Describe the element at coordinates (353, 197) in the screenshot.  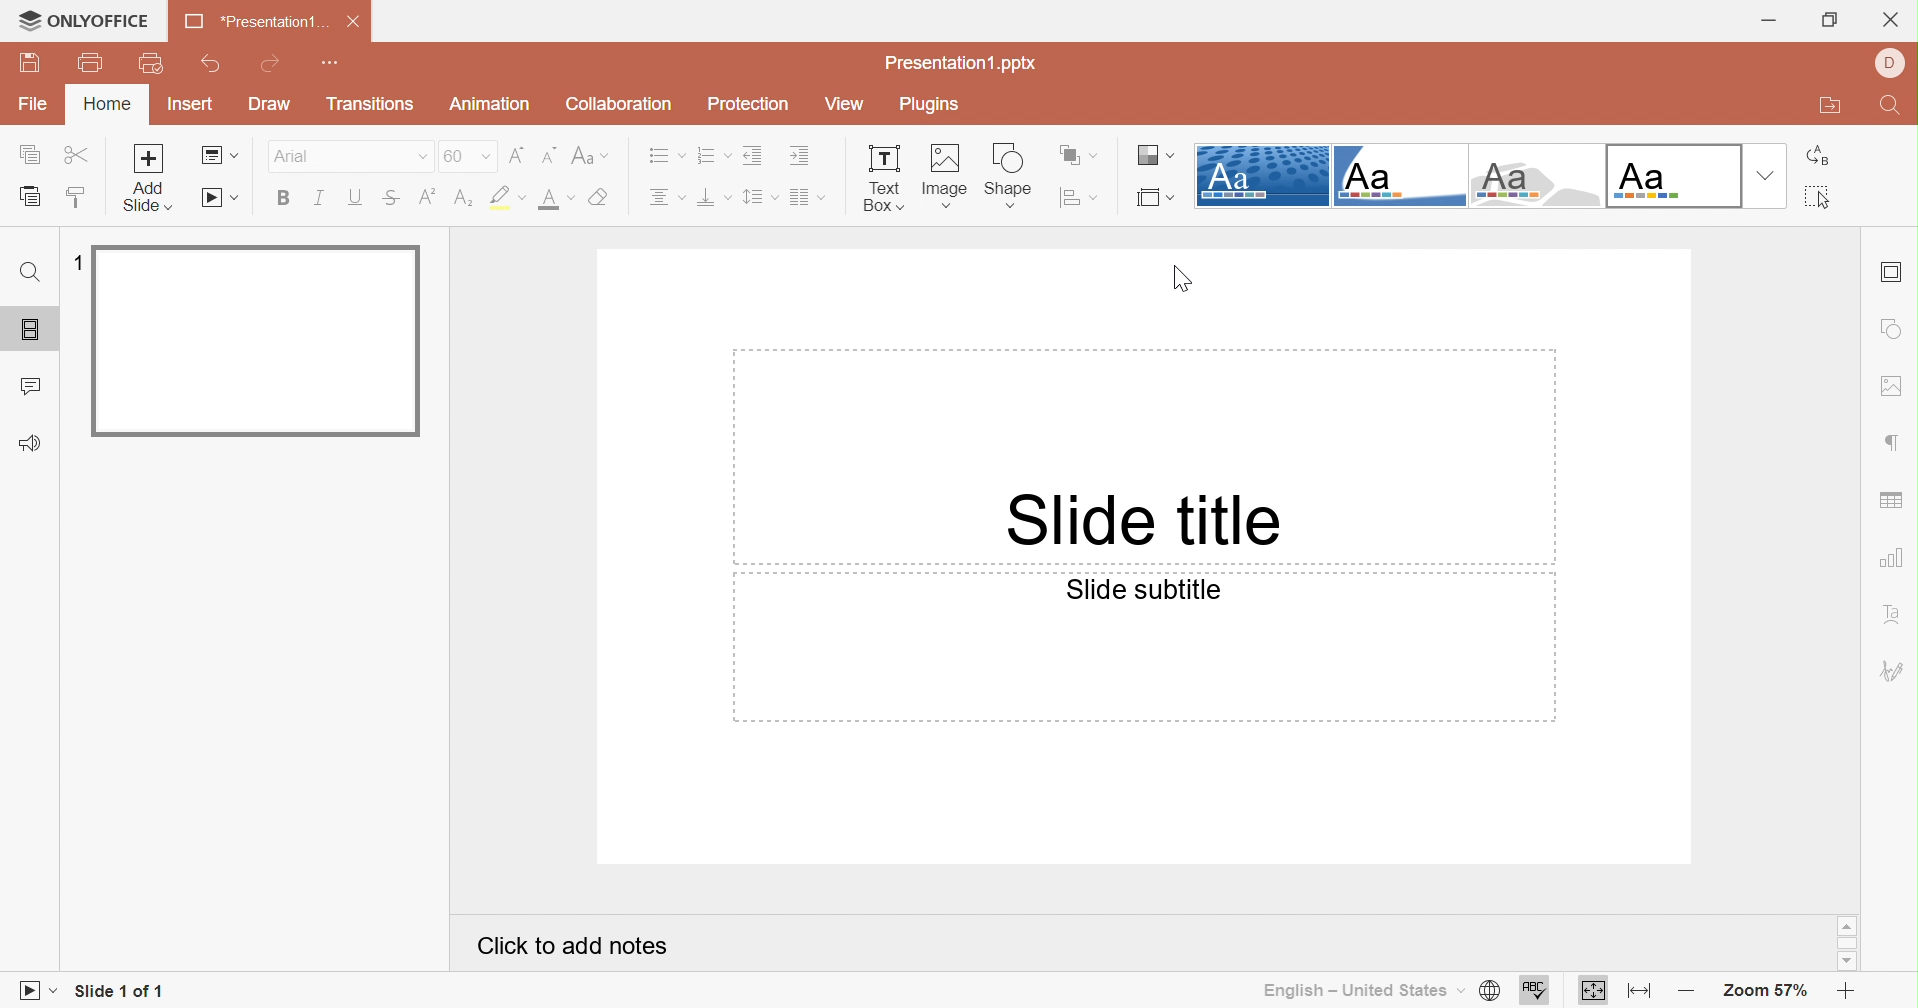
I see `Underline` at that location.